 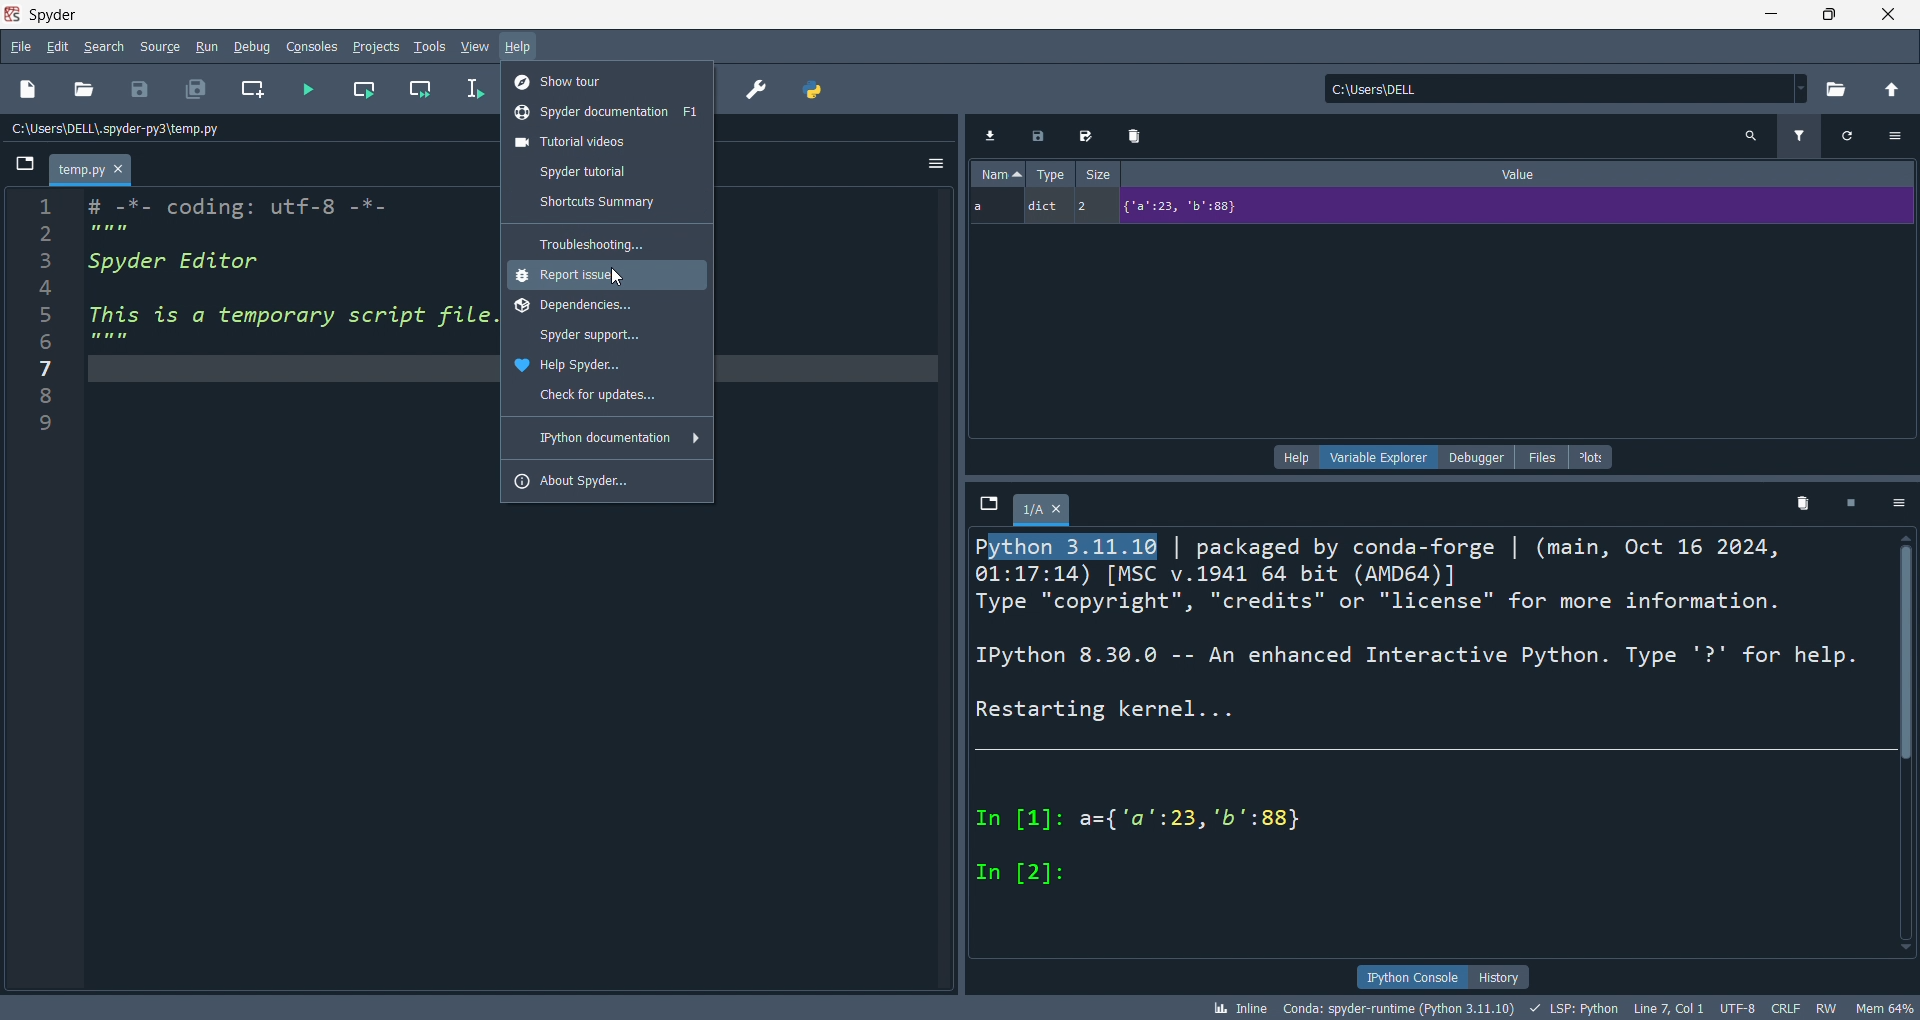 What do you see at coordinates (607, 203) in the screenshot?
I see `shortcuts summary` at bounding box center [607, 203].